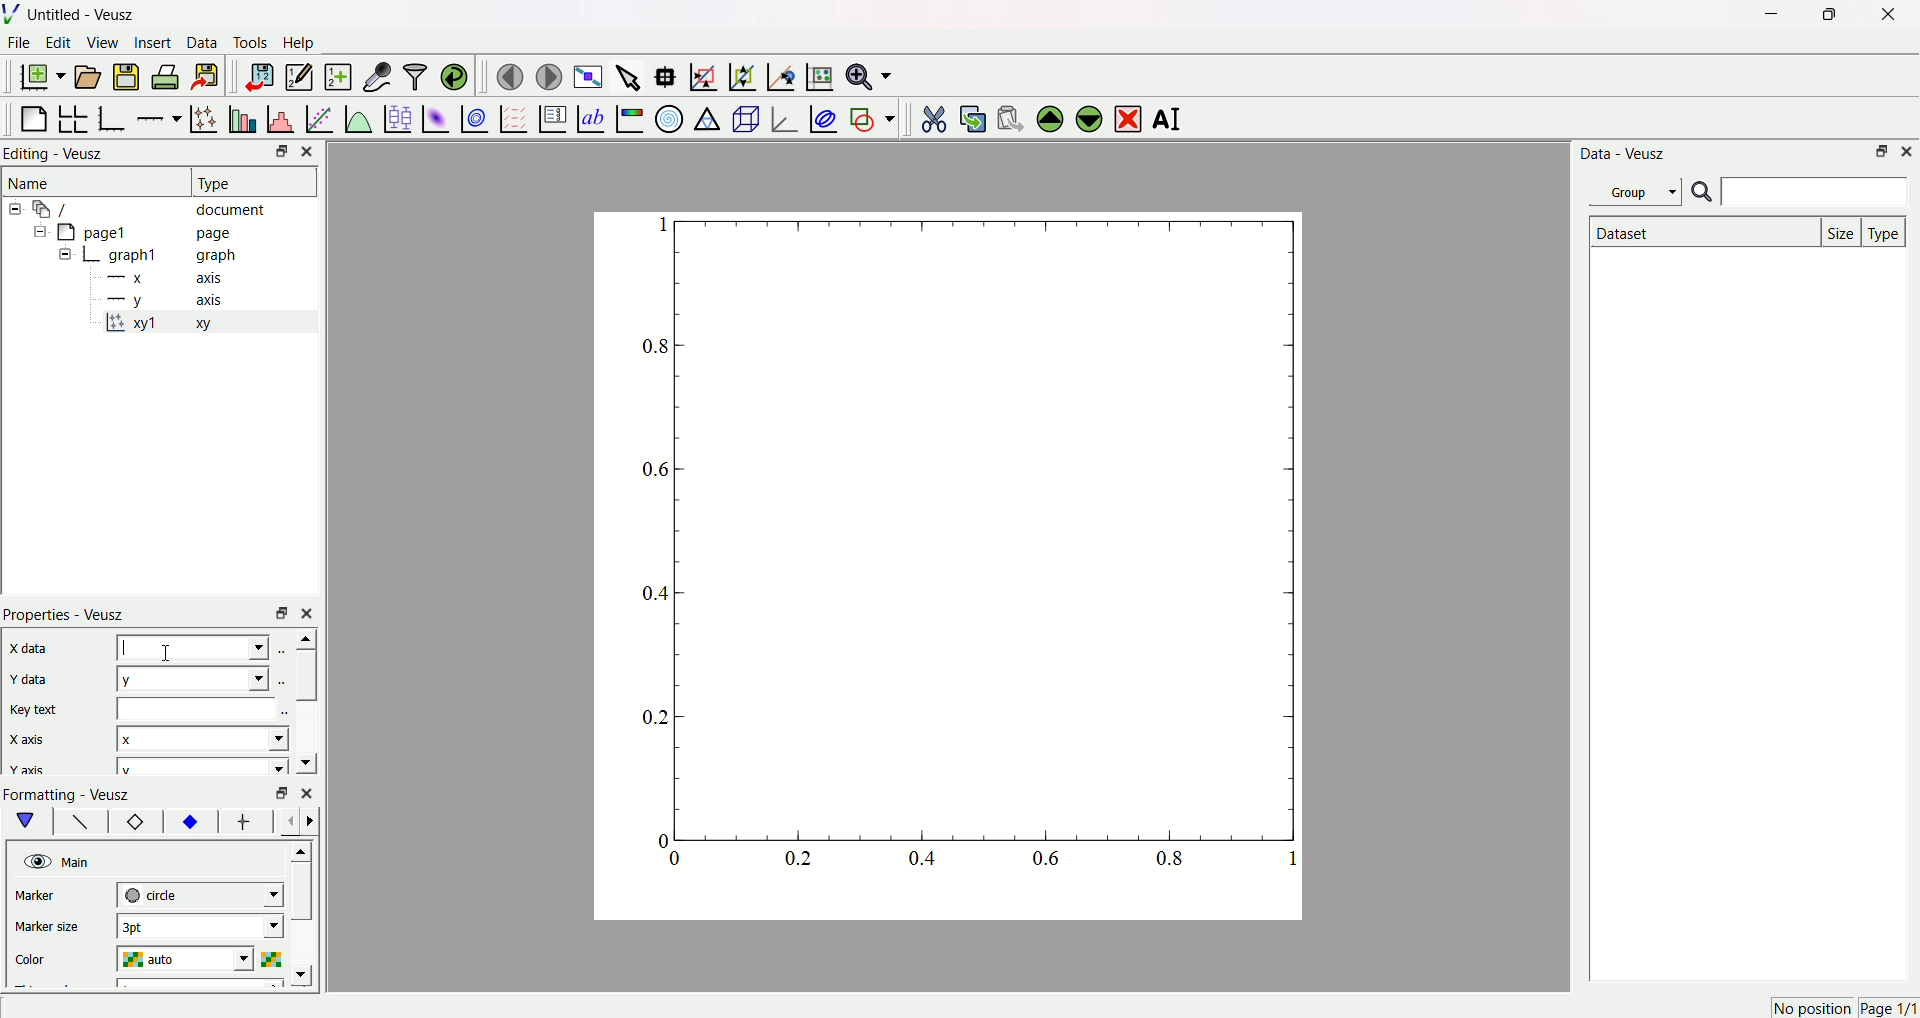  I want to click on move up, so click(304, 848).